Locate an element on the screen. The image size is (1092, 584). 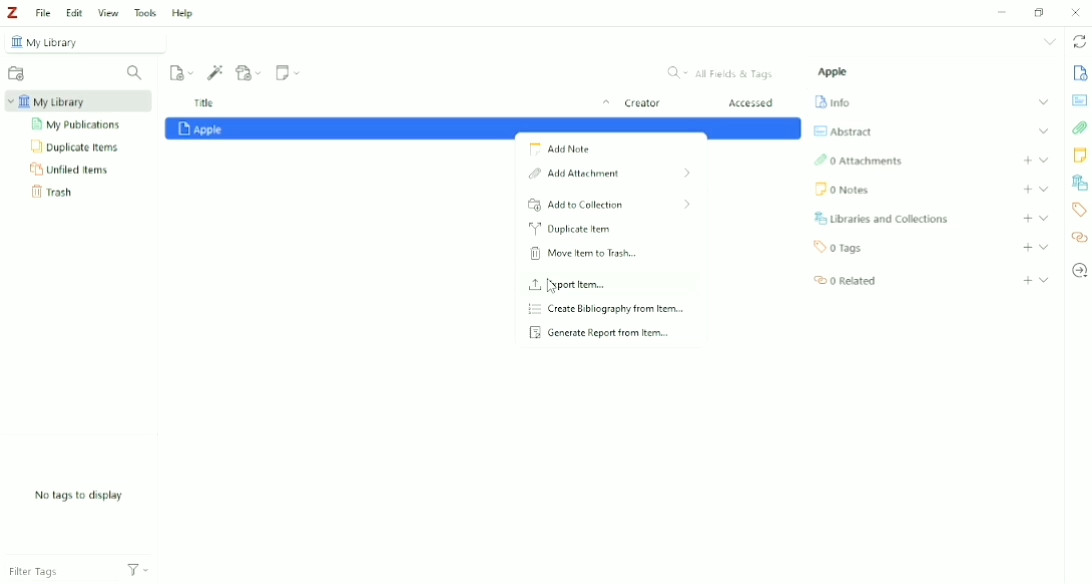
Unfiled Items is located at coordinates (70, 170).